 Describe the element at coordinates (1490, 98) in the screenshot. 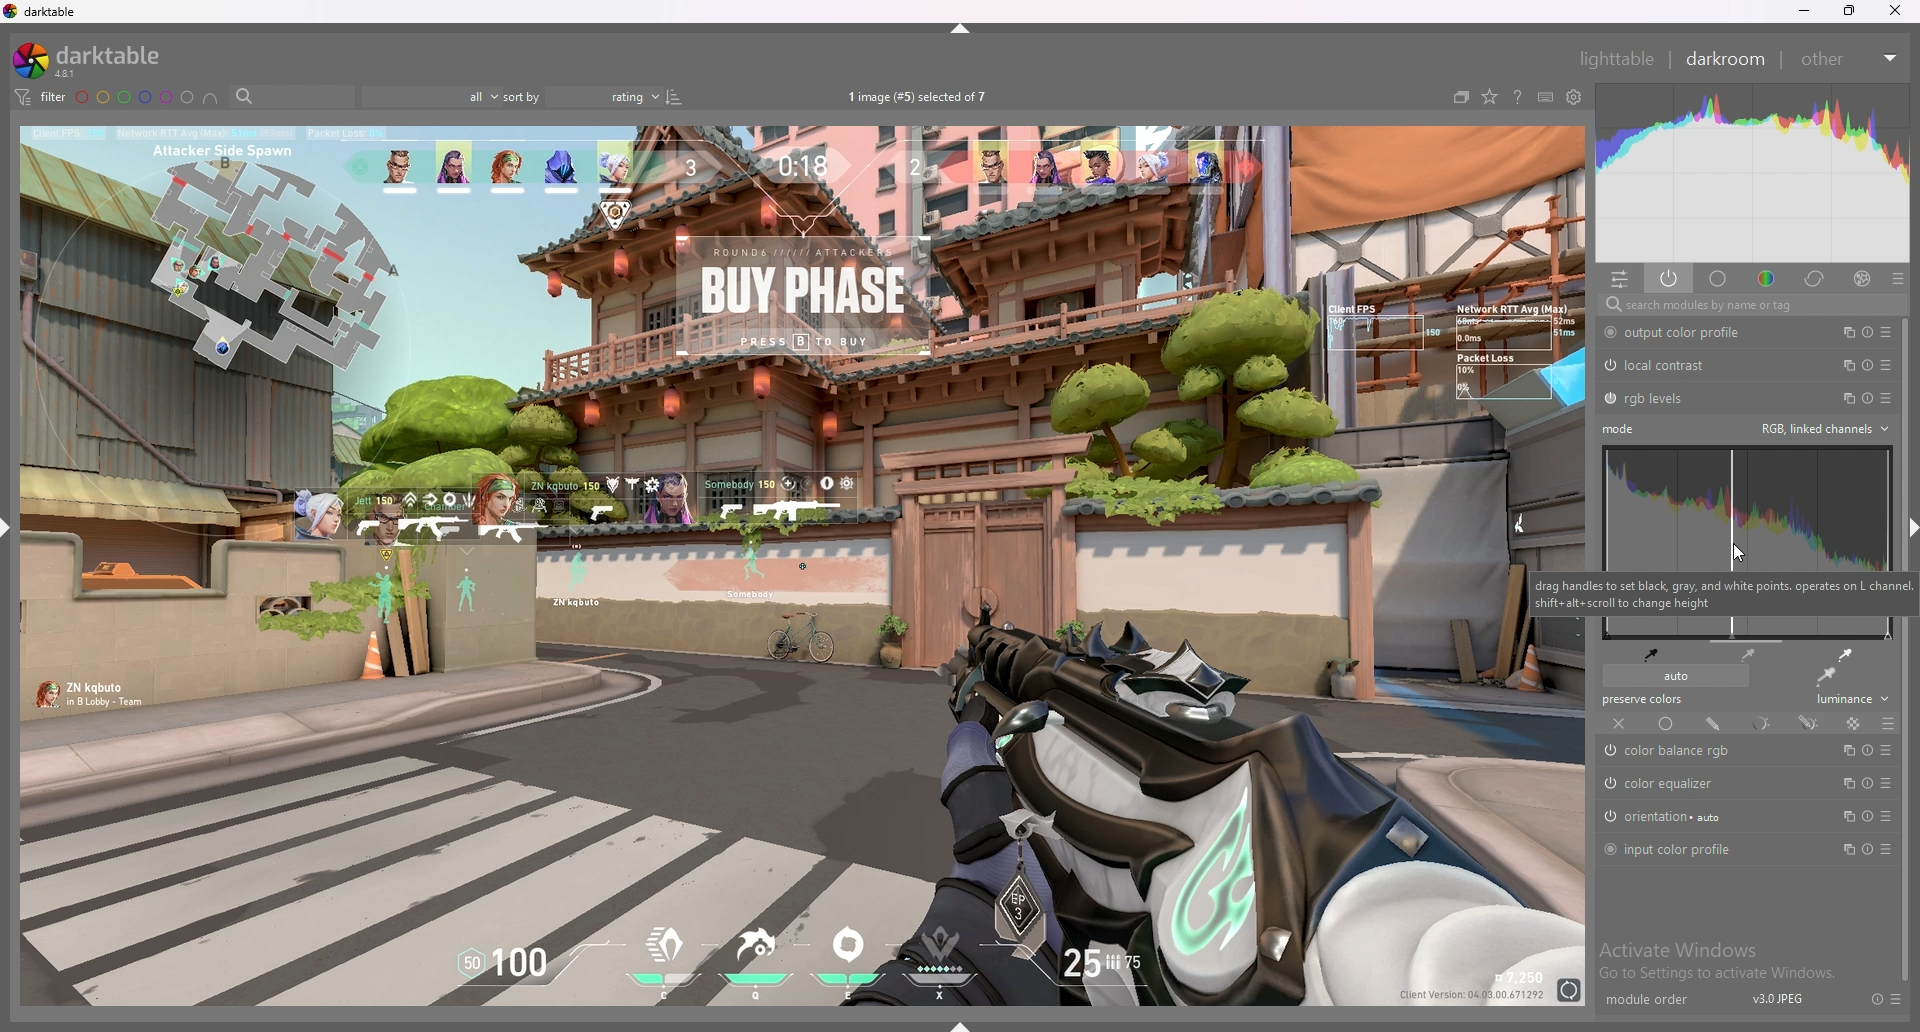

I see `change type of overlays` at that location.